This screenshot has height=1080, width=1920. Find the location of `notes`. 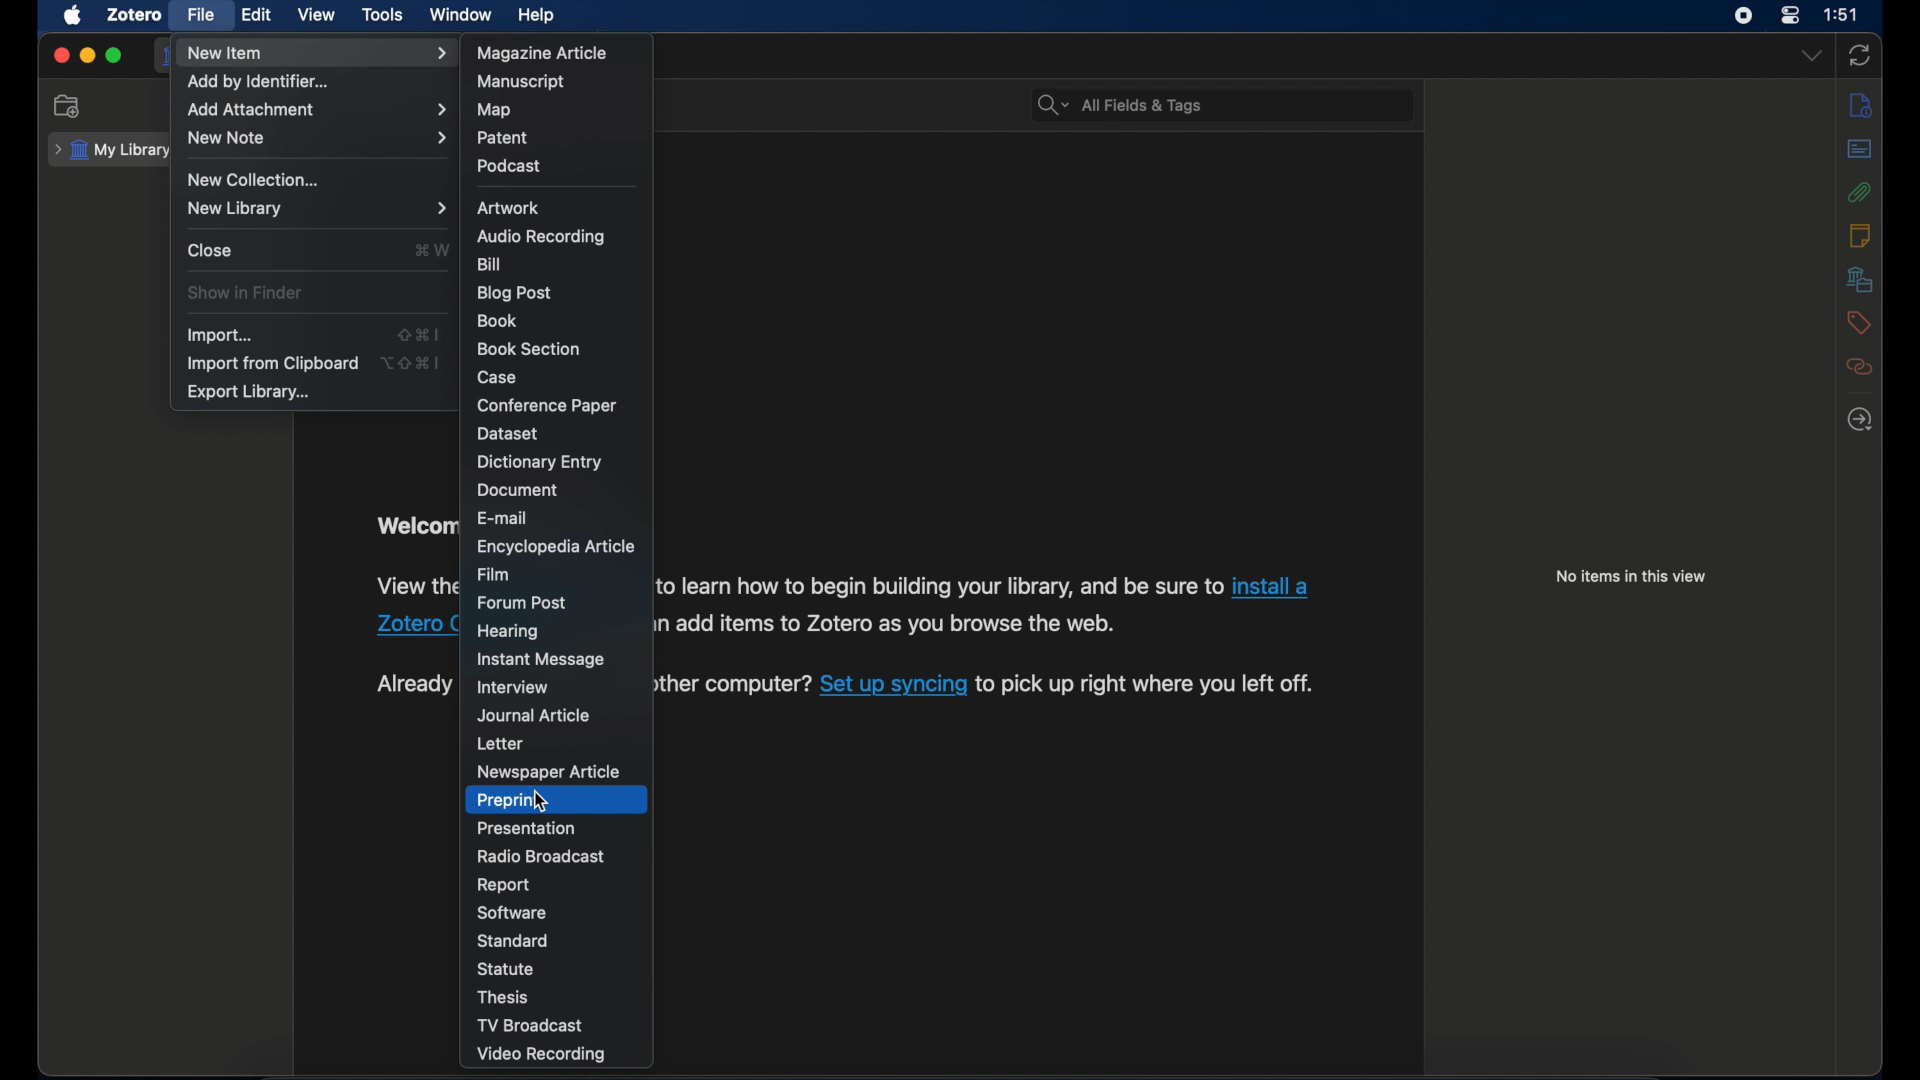

notes is located at coordinates (1861, 235).